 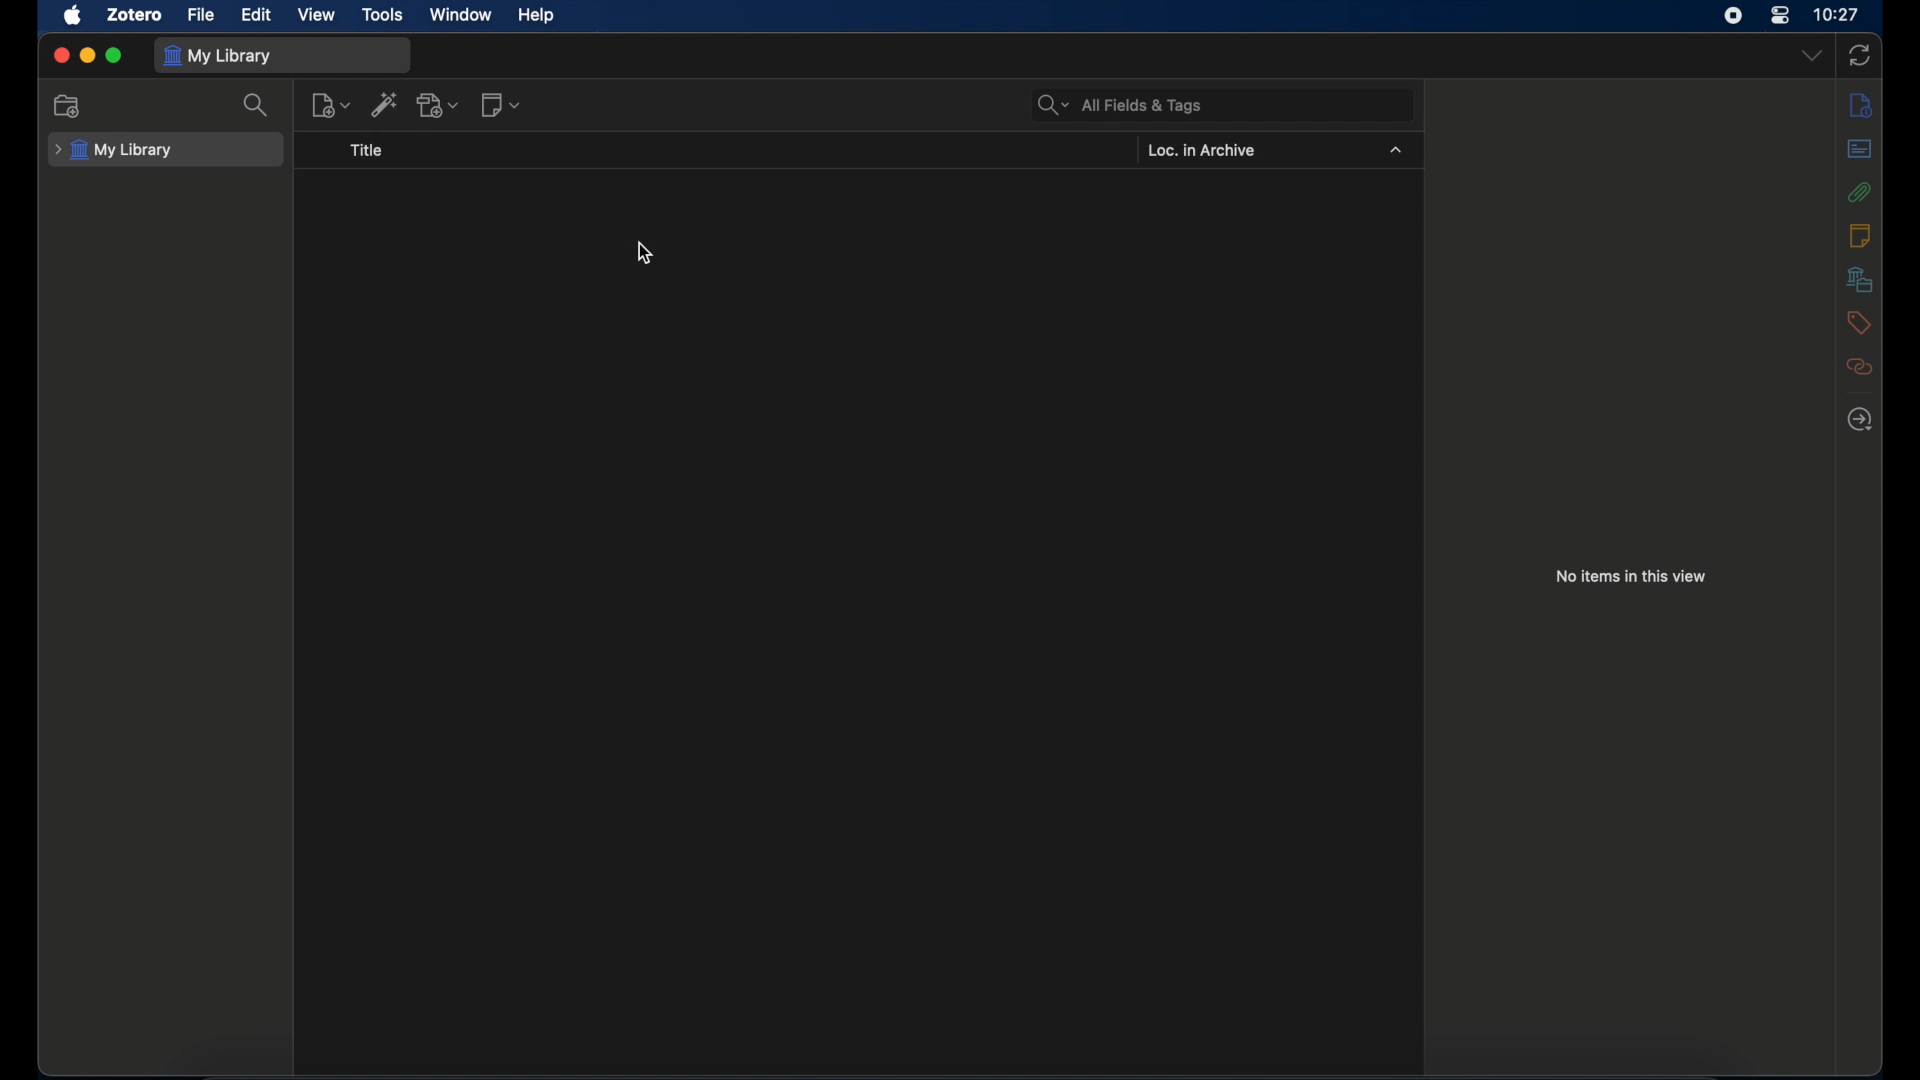 I want to click on new collection, so click(x=67, y=105).